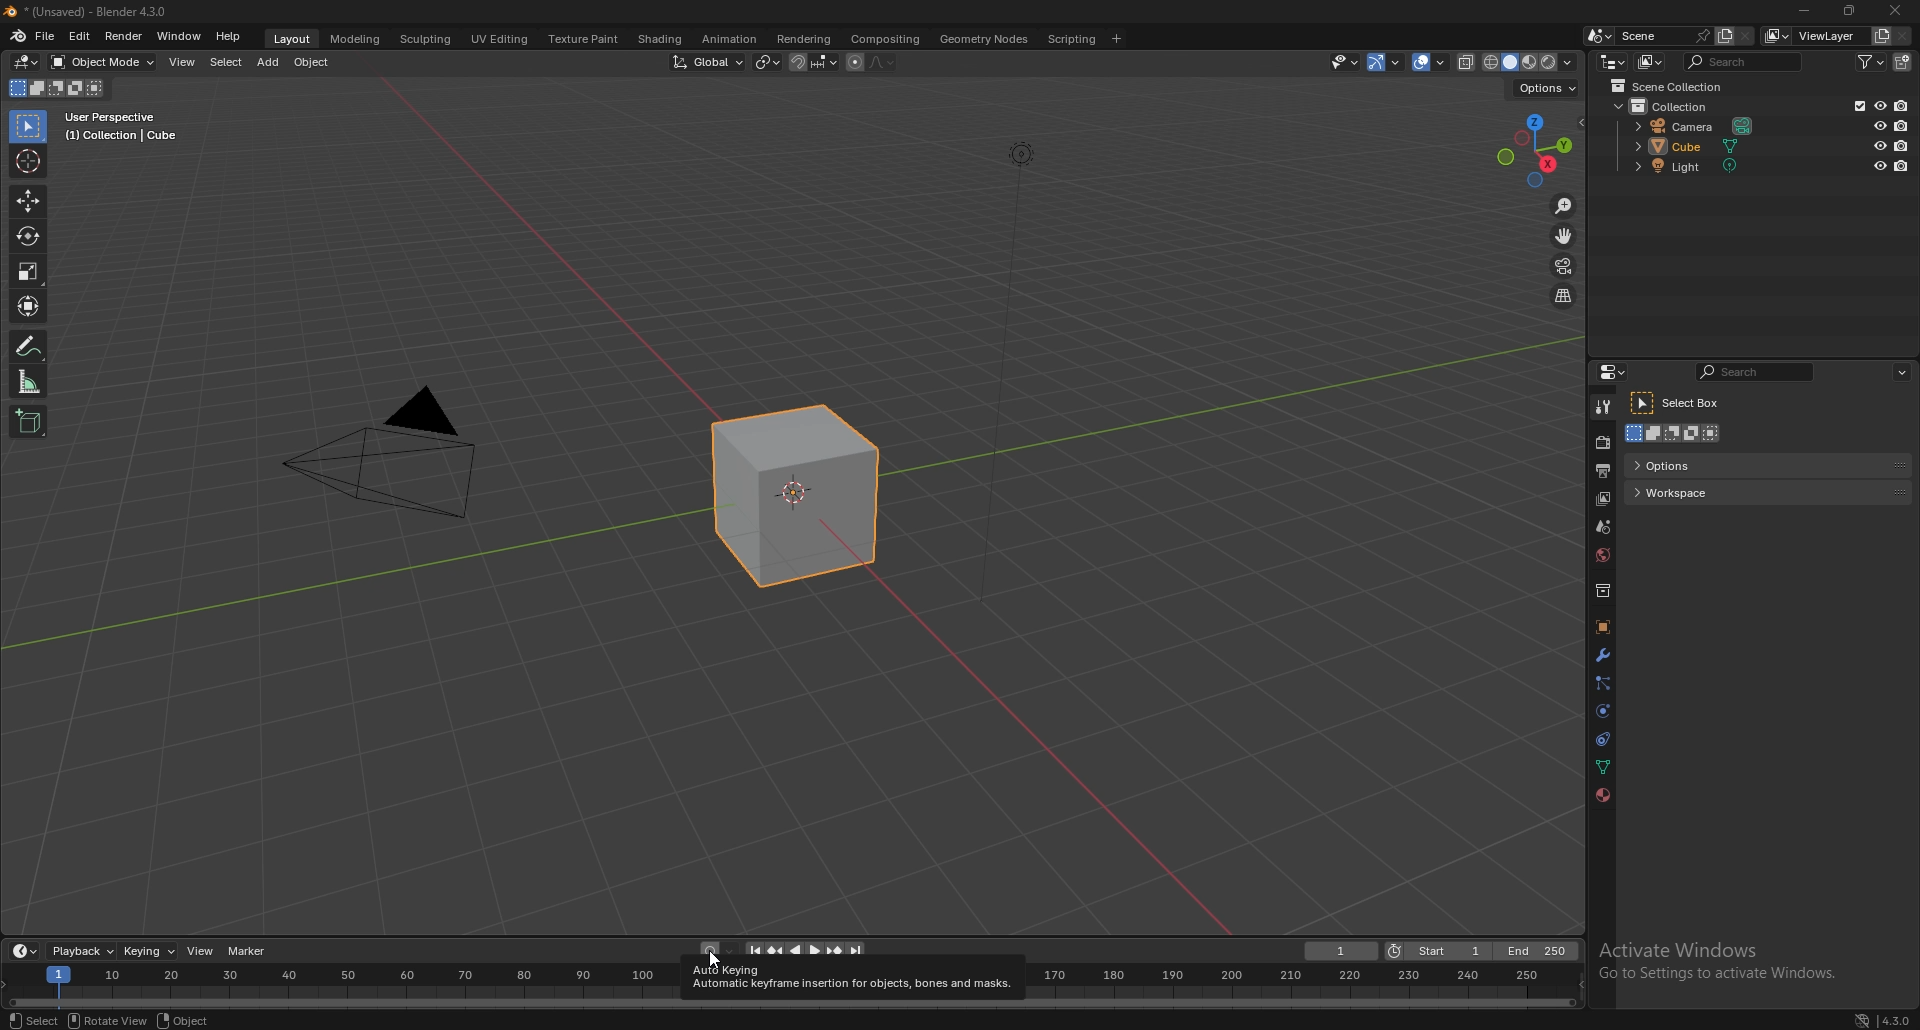 This screenshot has width=1920, height=1030. Describe the element at coordinates (122, 127) in the screenshot. I see `User Perspective (1) Collection | Cube` at that location.